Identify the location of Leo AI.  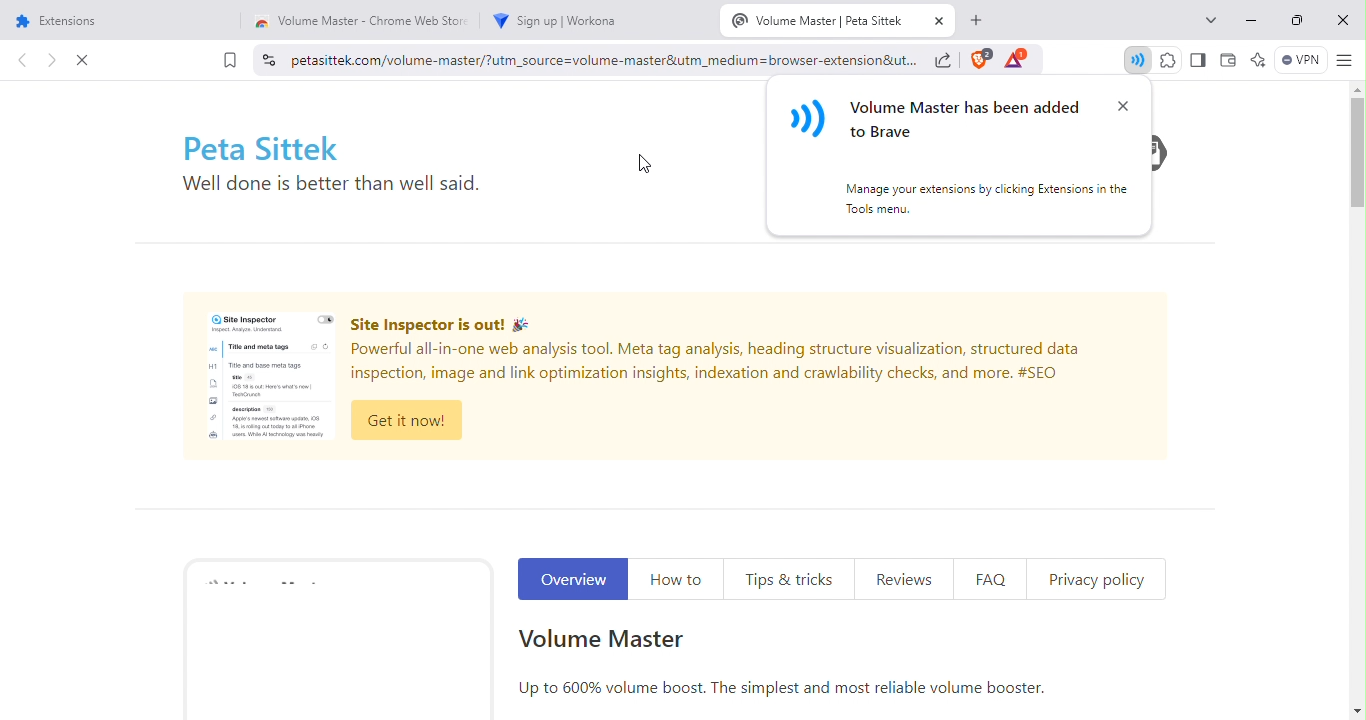
(1262, 62).